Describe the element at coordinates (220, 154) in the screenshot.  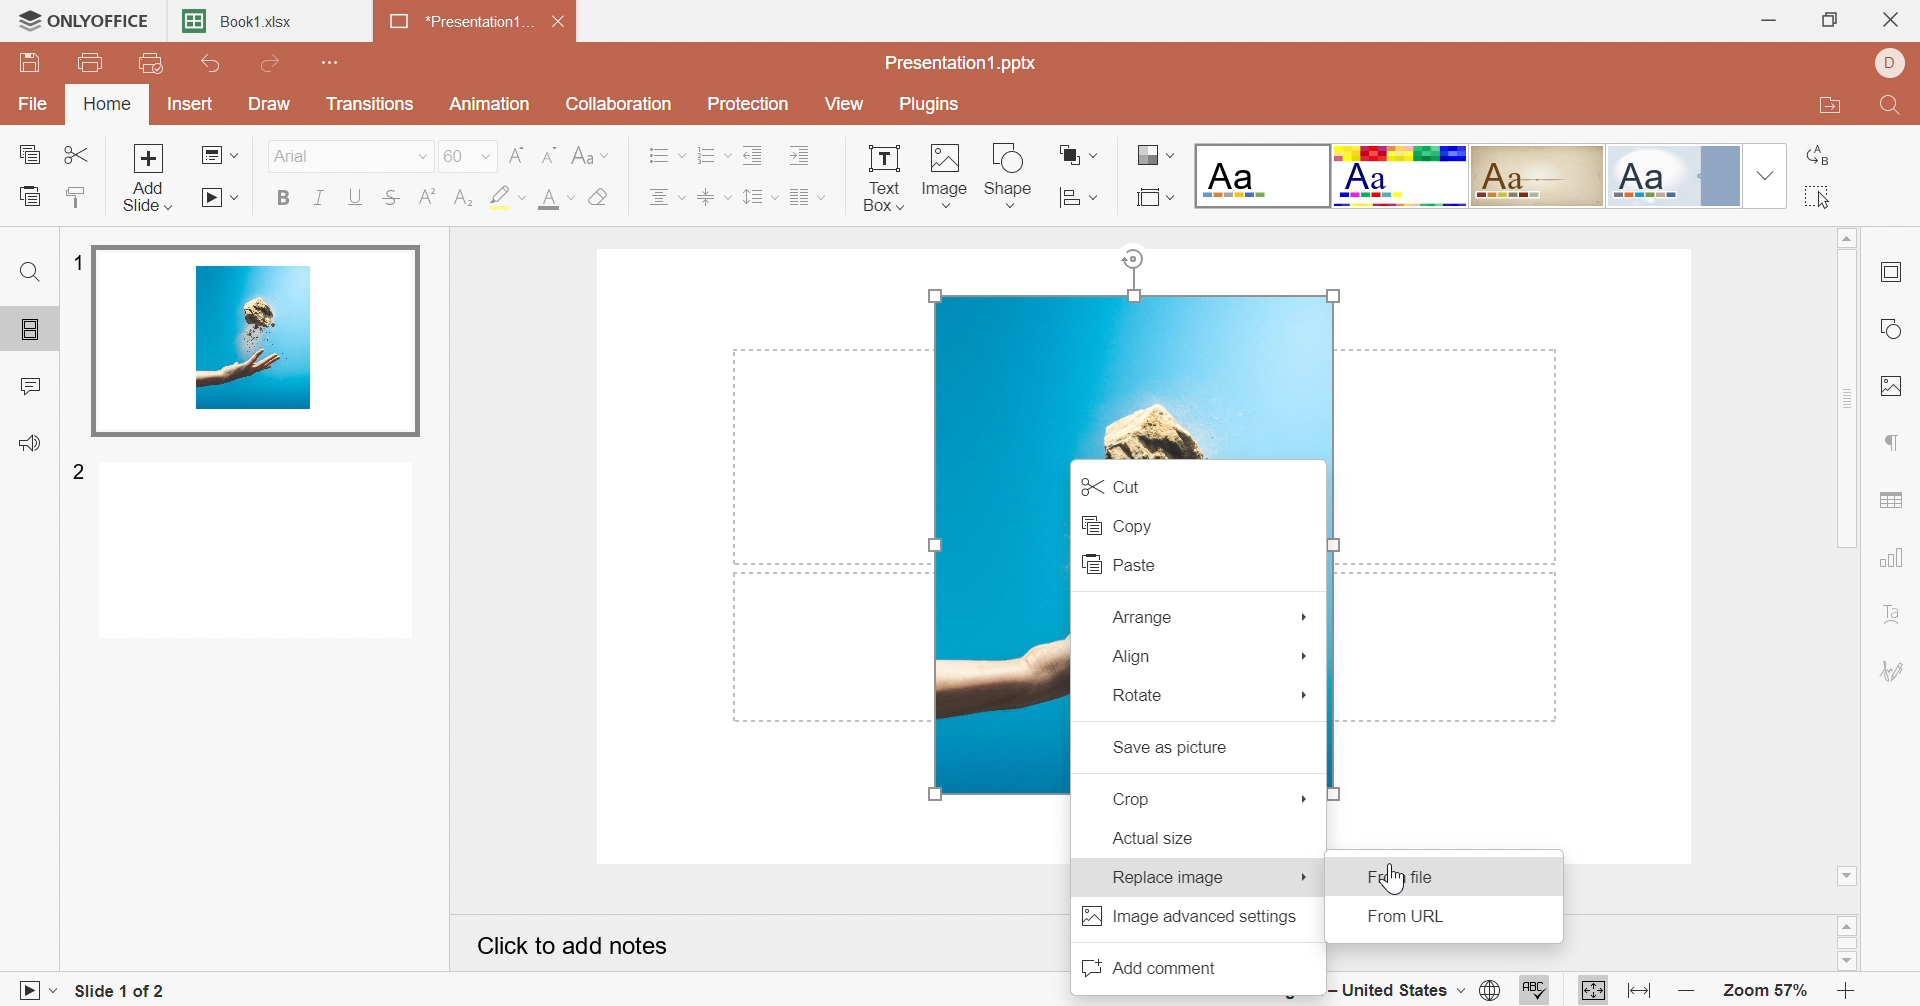
I see `Change slide layout` at that location.